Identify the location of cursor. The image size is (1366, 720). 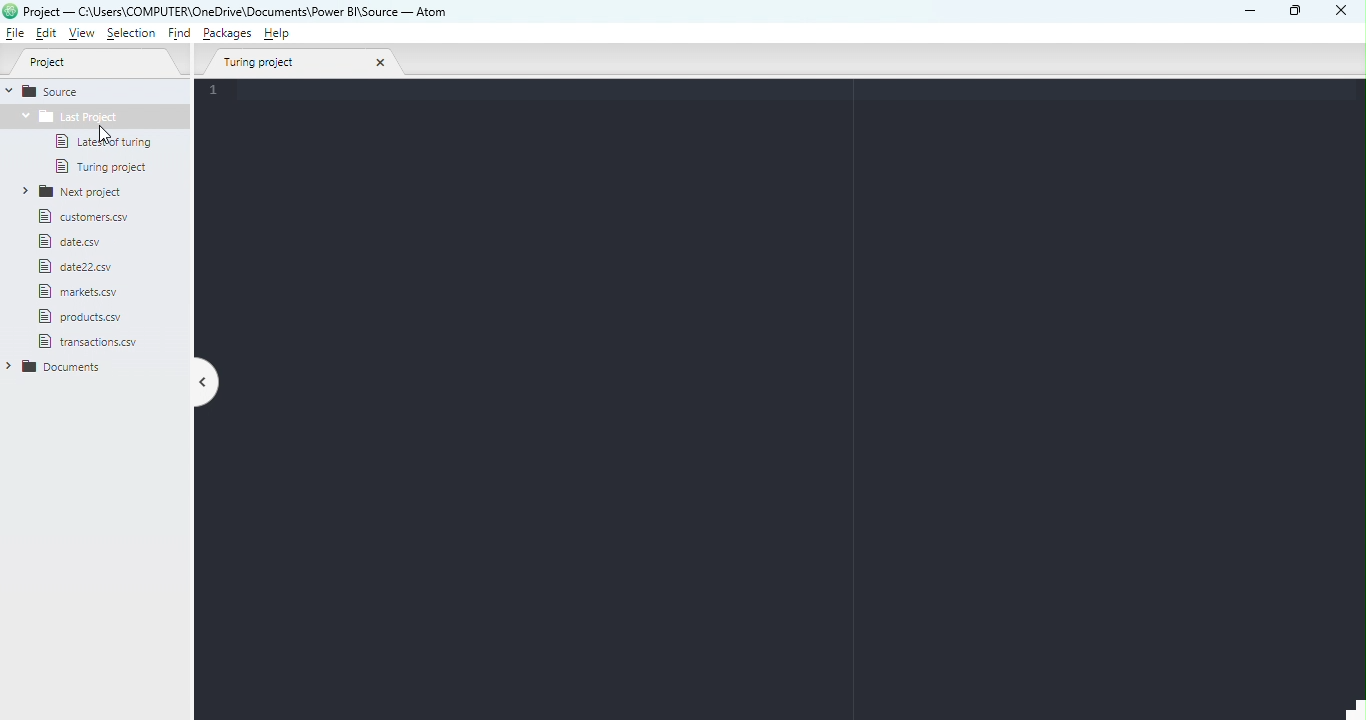
(101, 133).